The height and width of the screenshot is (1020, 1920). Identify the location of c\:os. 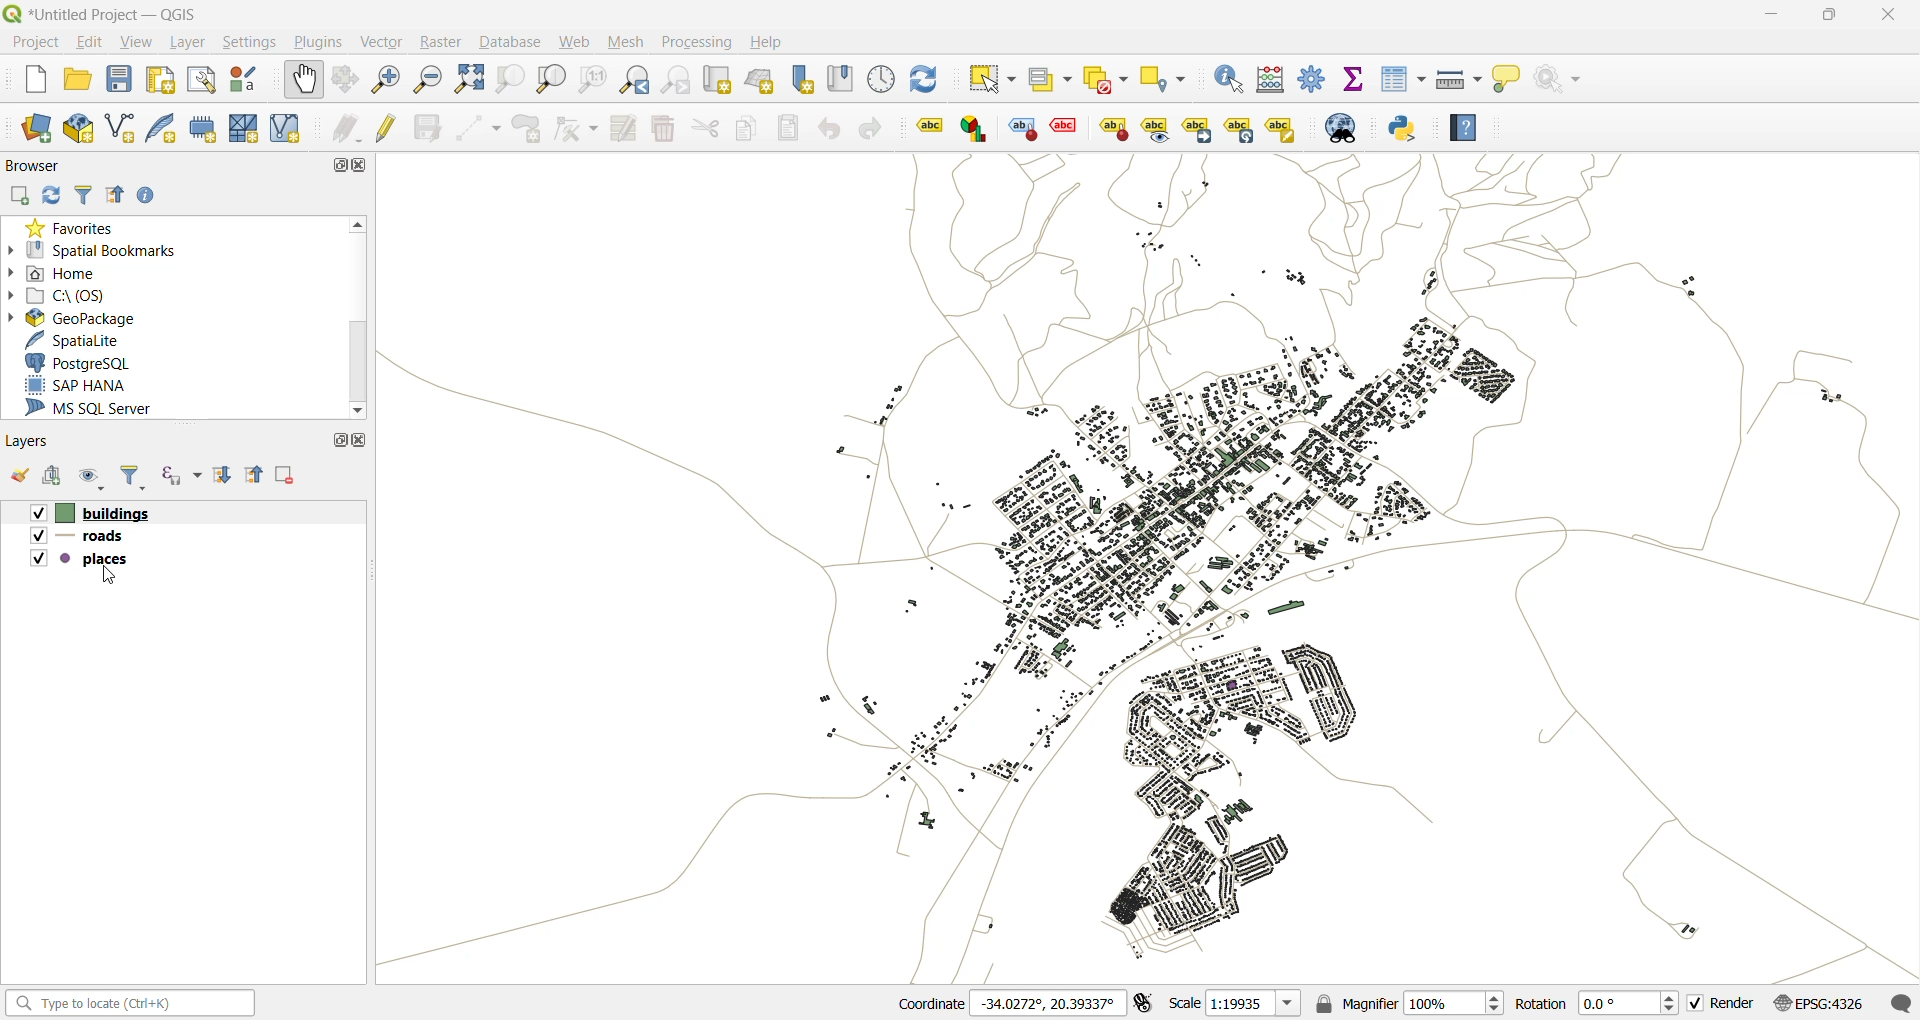
(81, 294).